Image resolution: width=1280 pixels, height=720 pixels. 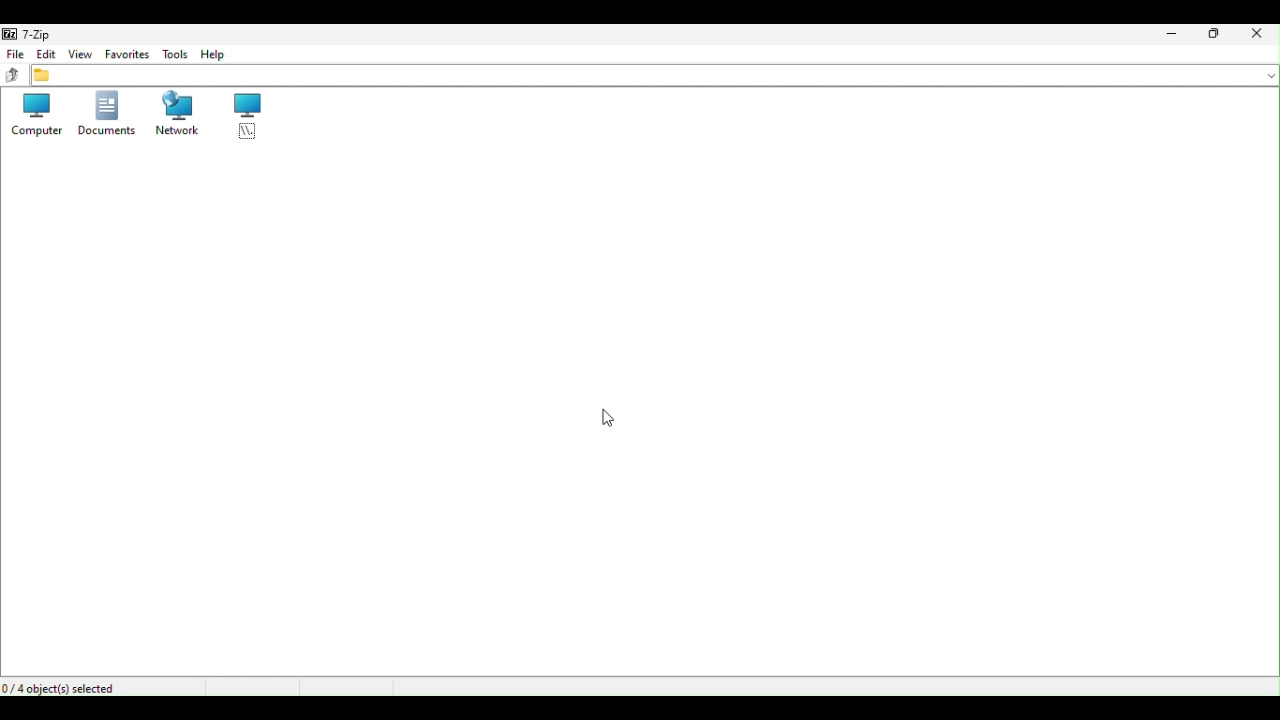 I want to click on up, so click(x=14, y=78).